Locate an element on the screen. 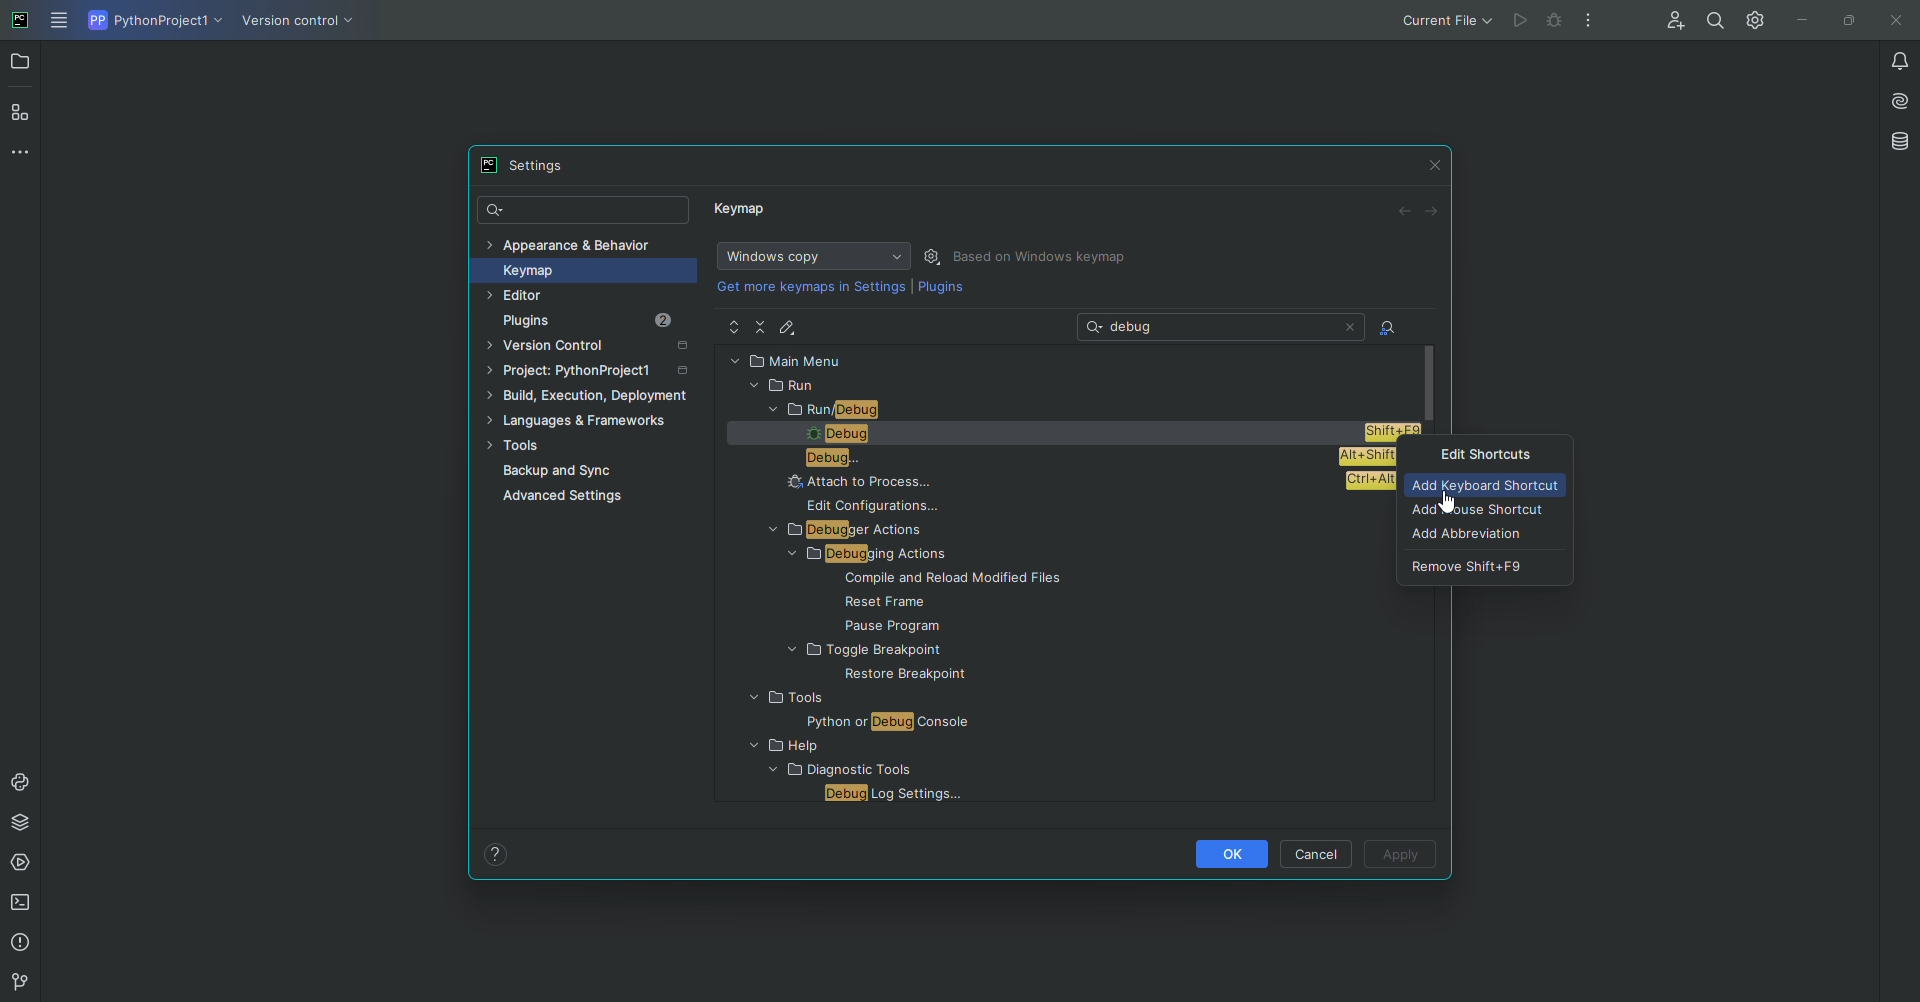  FOLDER NAME is located at coordinates (923, 651).